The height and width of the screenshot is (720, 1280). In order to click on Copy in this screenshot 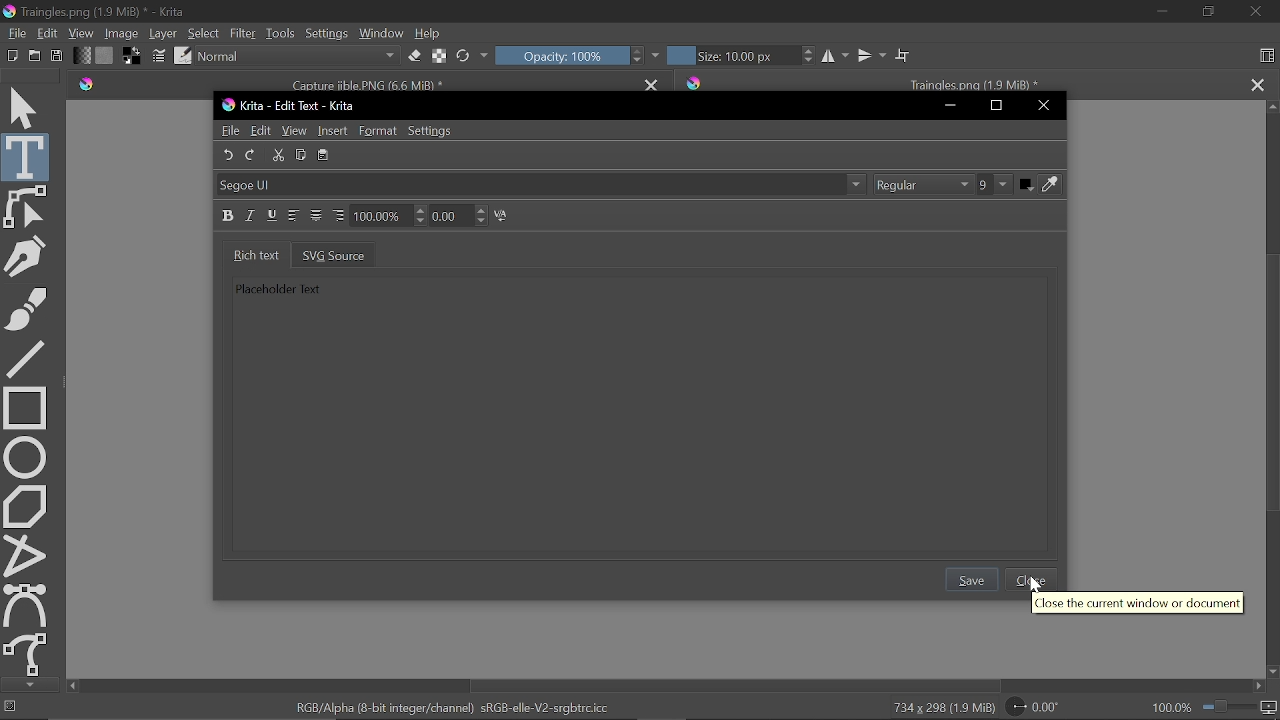, I will do `click(303, 155)`.